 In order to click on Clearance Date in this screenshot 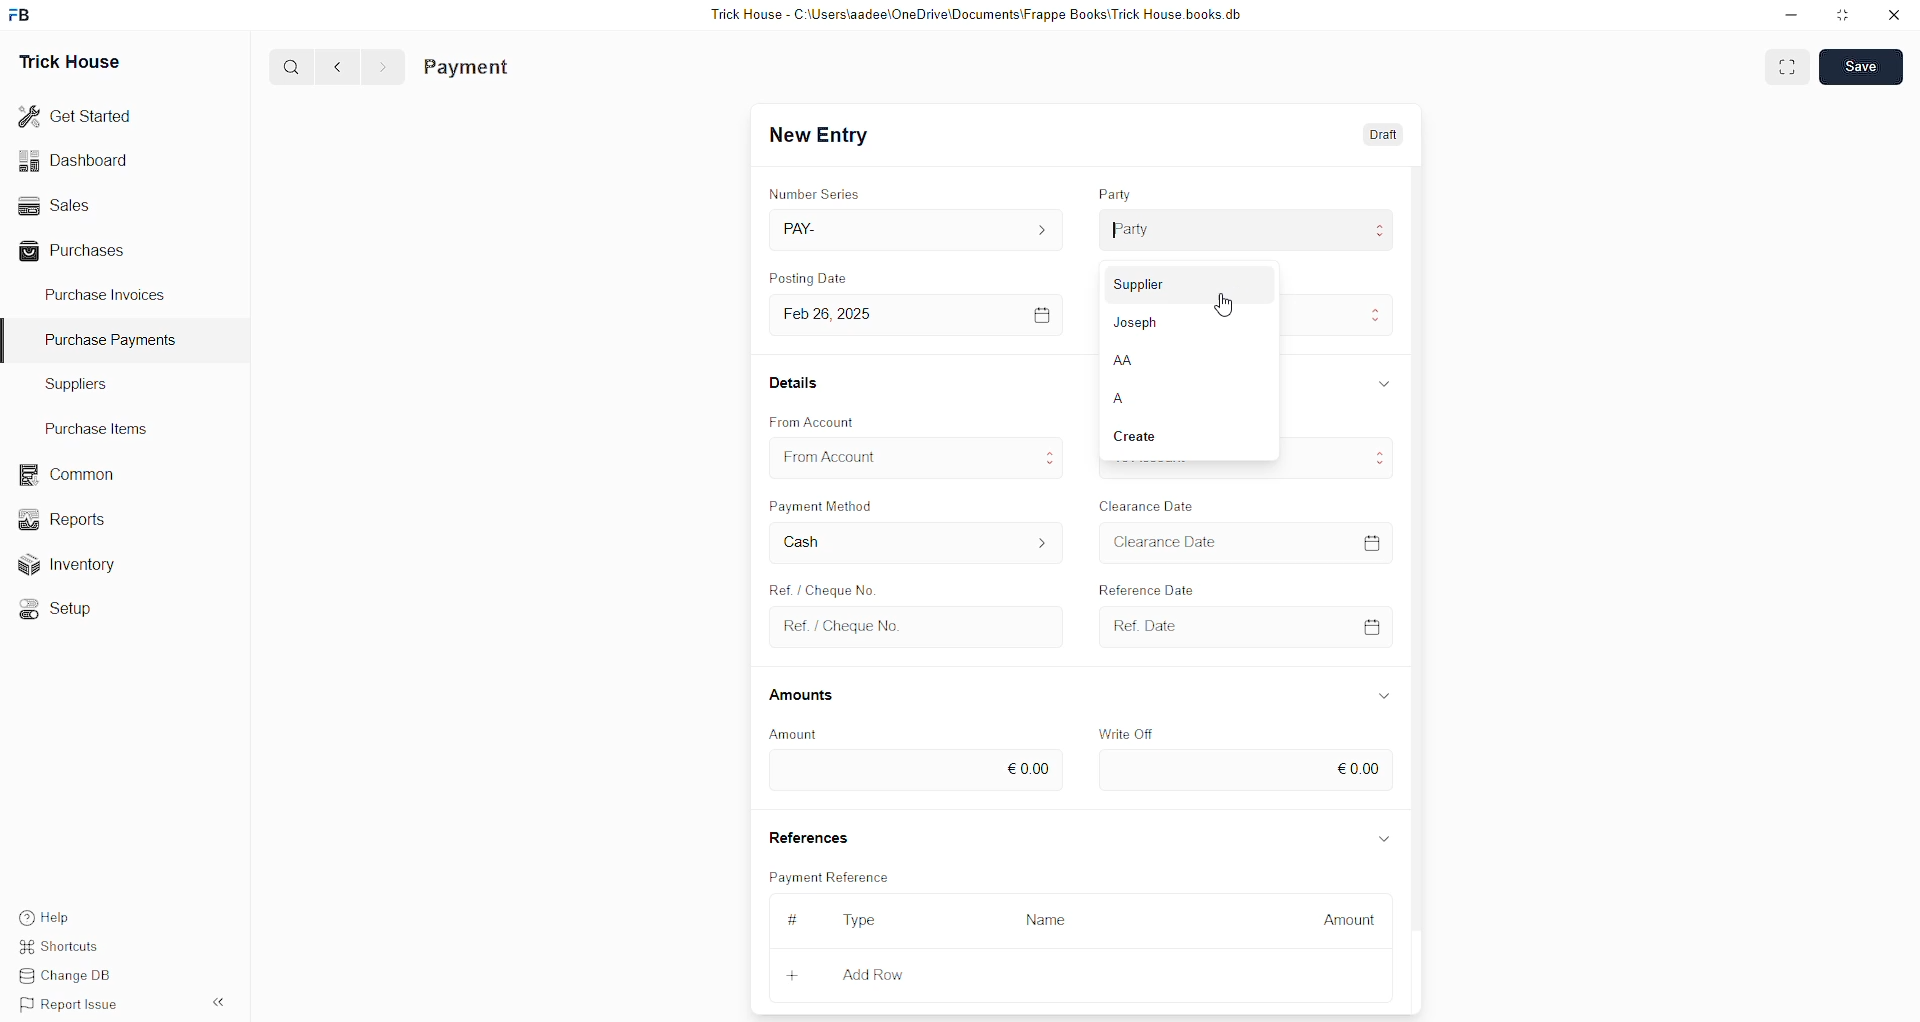, I will do `click(1149, 504)`.